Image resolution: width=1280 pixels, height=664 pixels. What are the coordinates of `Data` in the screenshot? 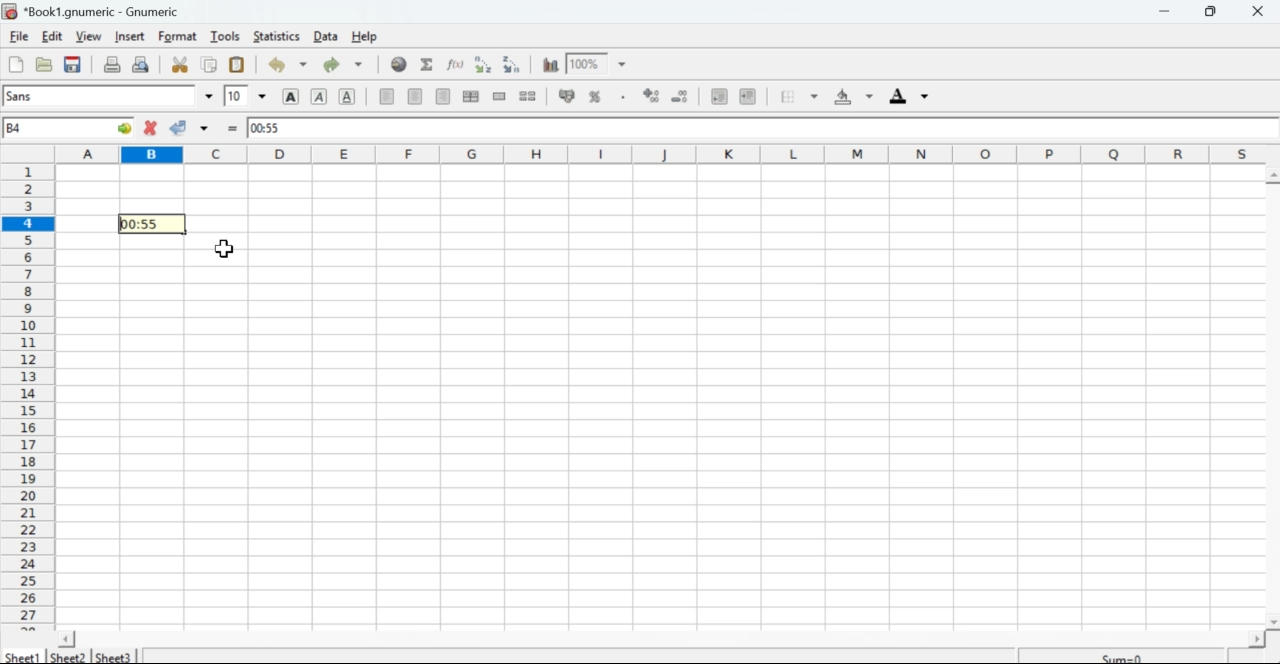 It's located at (327, 36).